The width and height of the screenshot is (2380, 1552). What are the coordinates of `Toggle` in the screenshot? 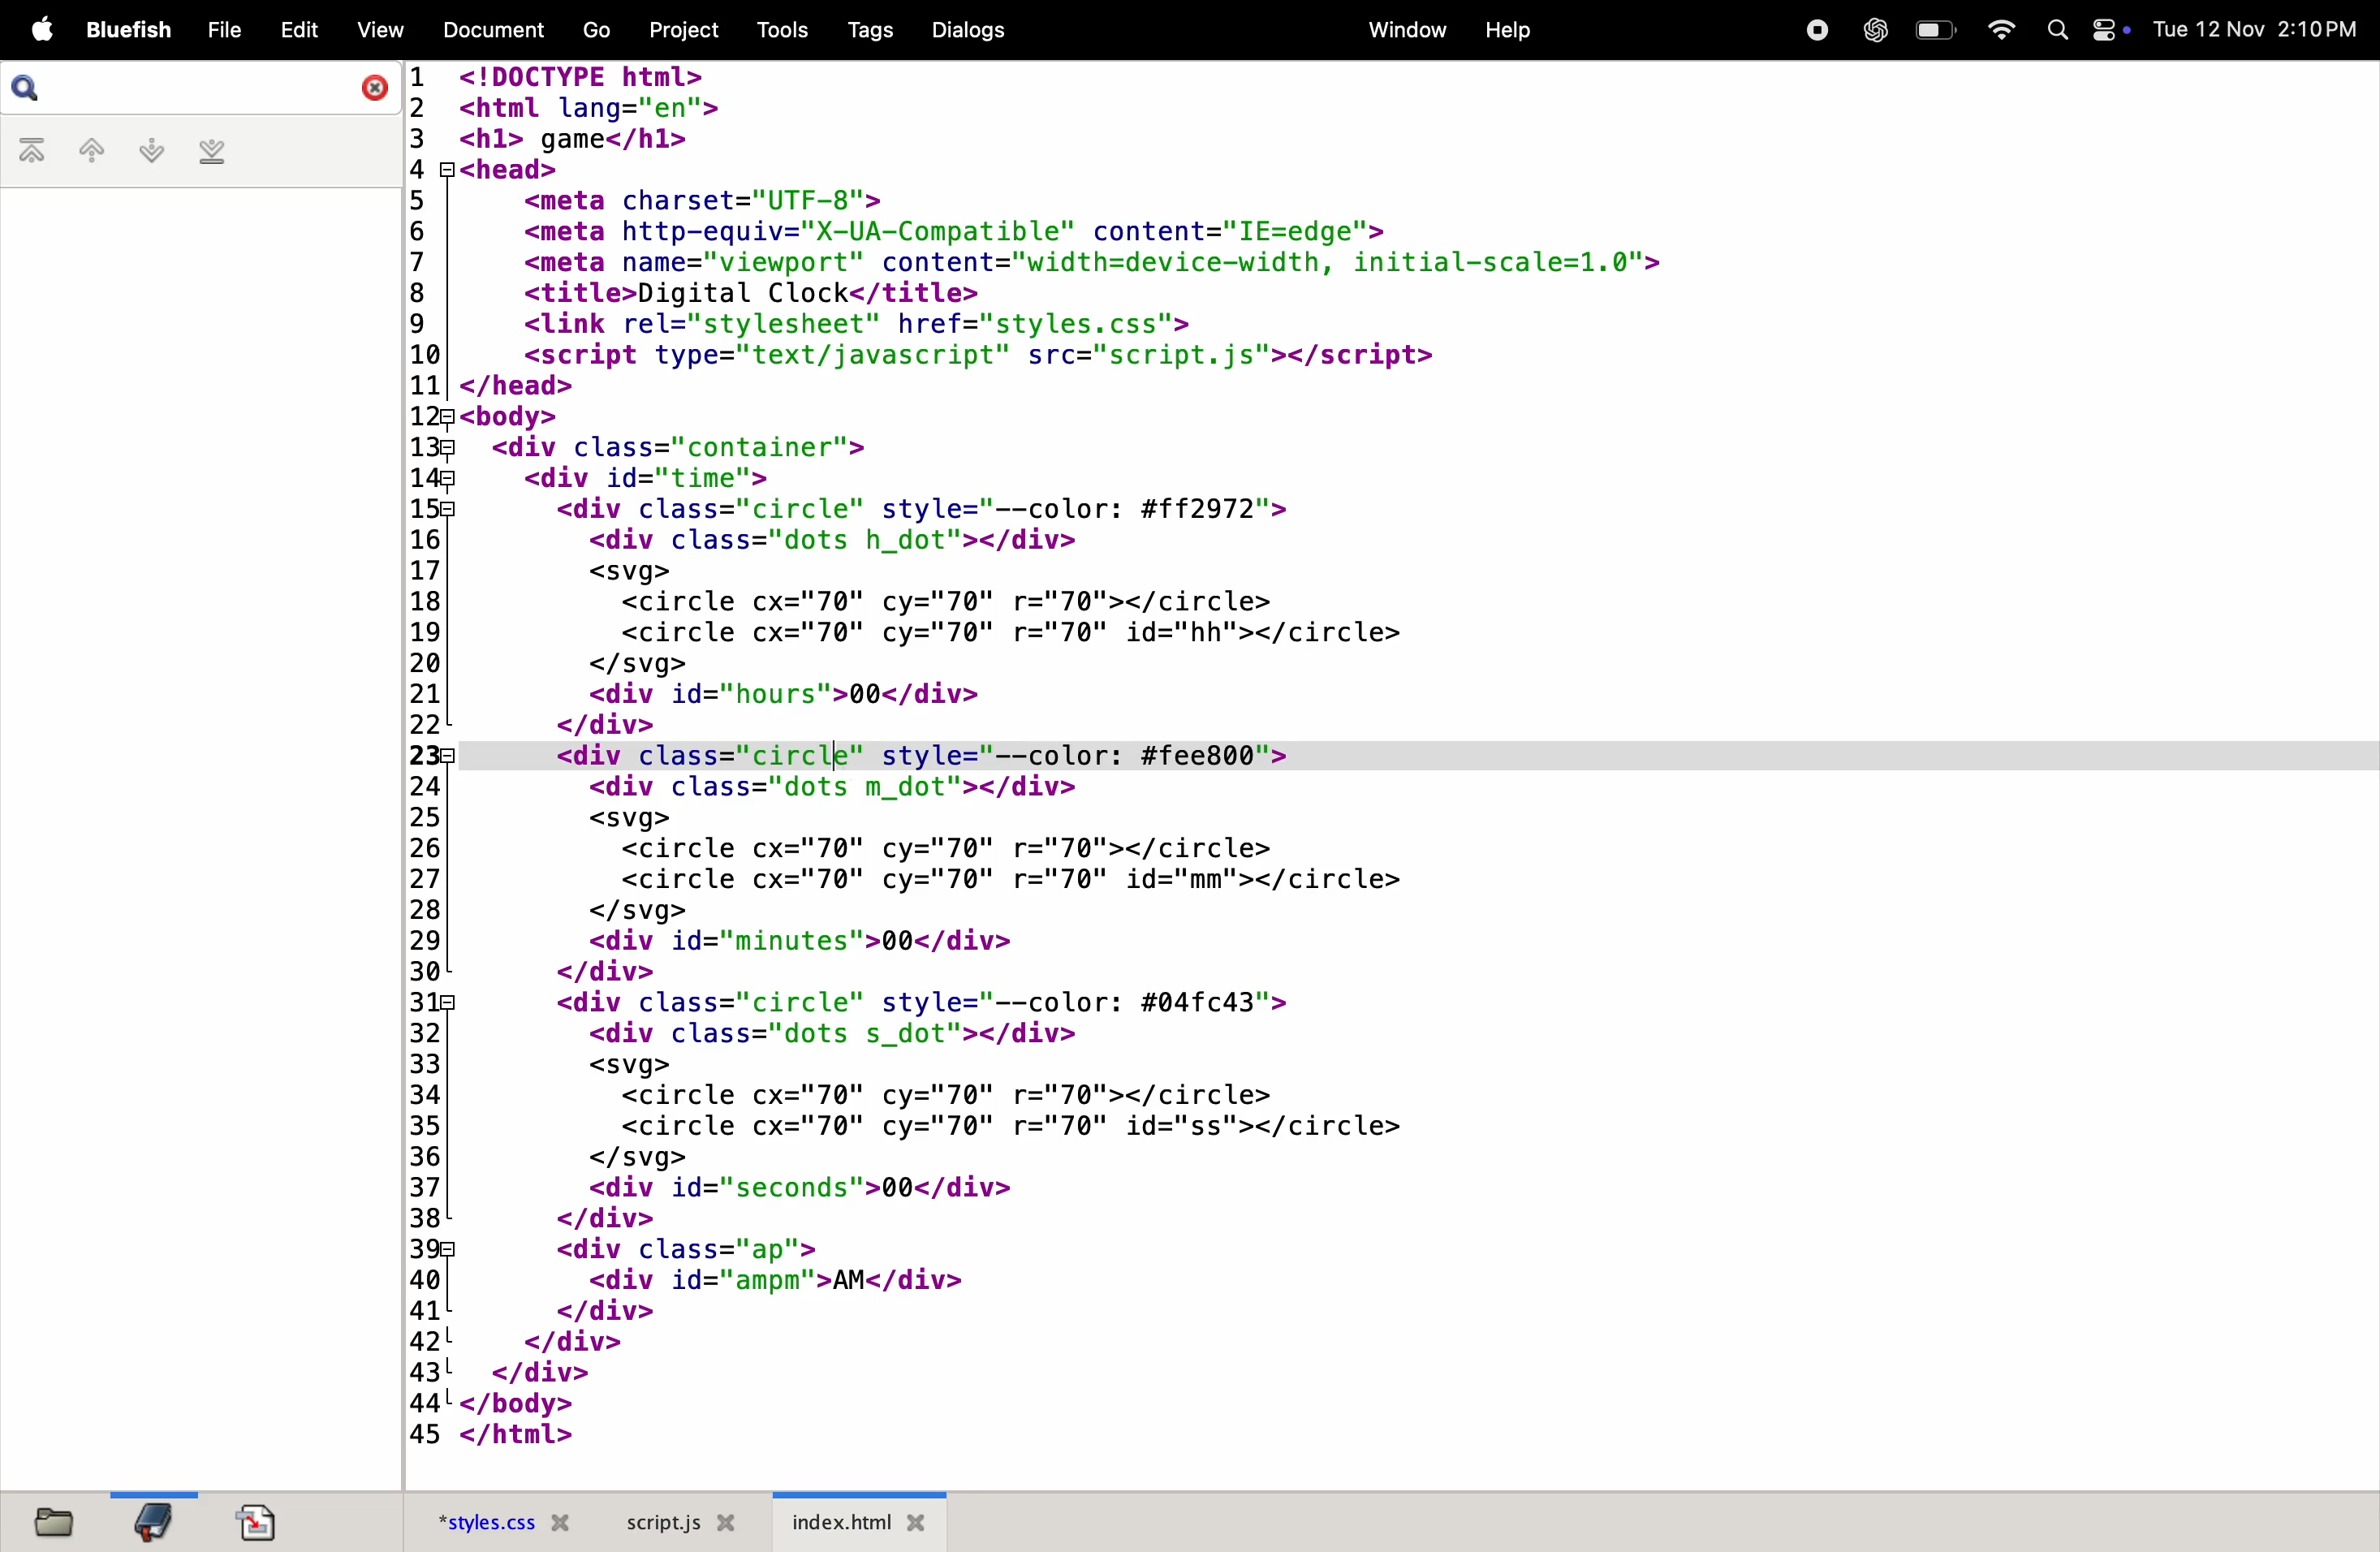 It's located at (2113, 30).